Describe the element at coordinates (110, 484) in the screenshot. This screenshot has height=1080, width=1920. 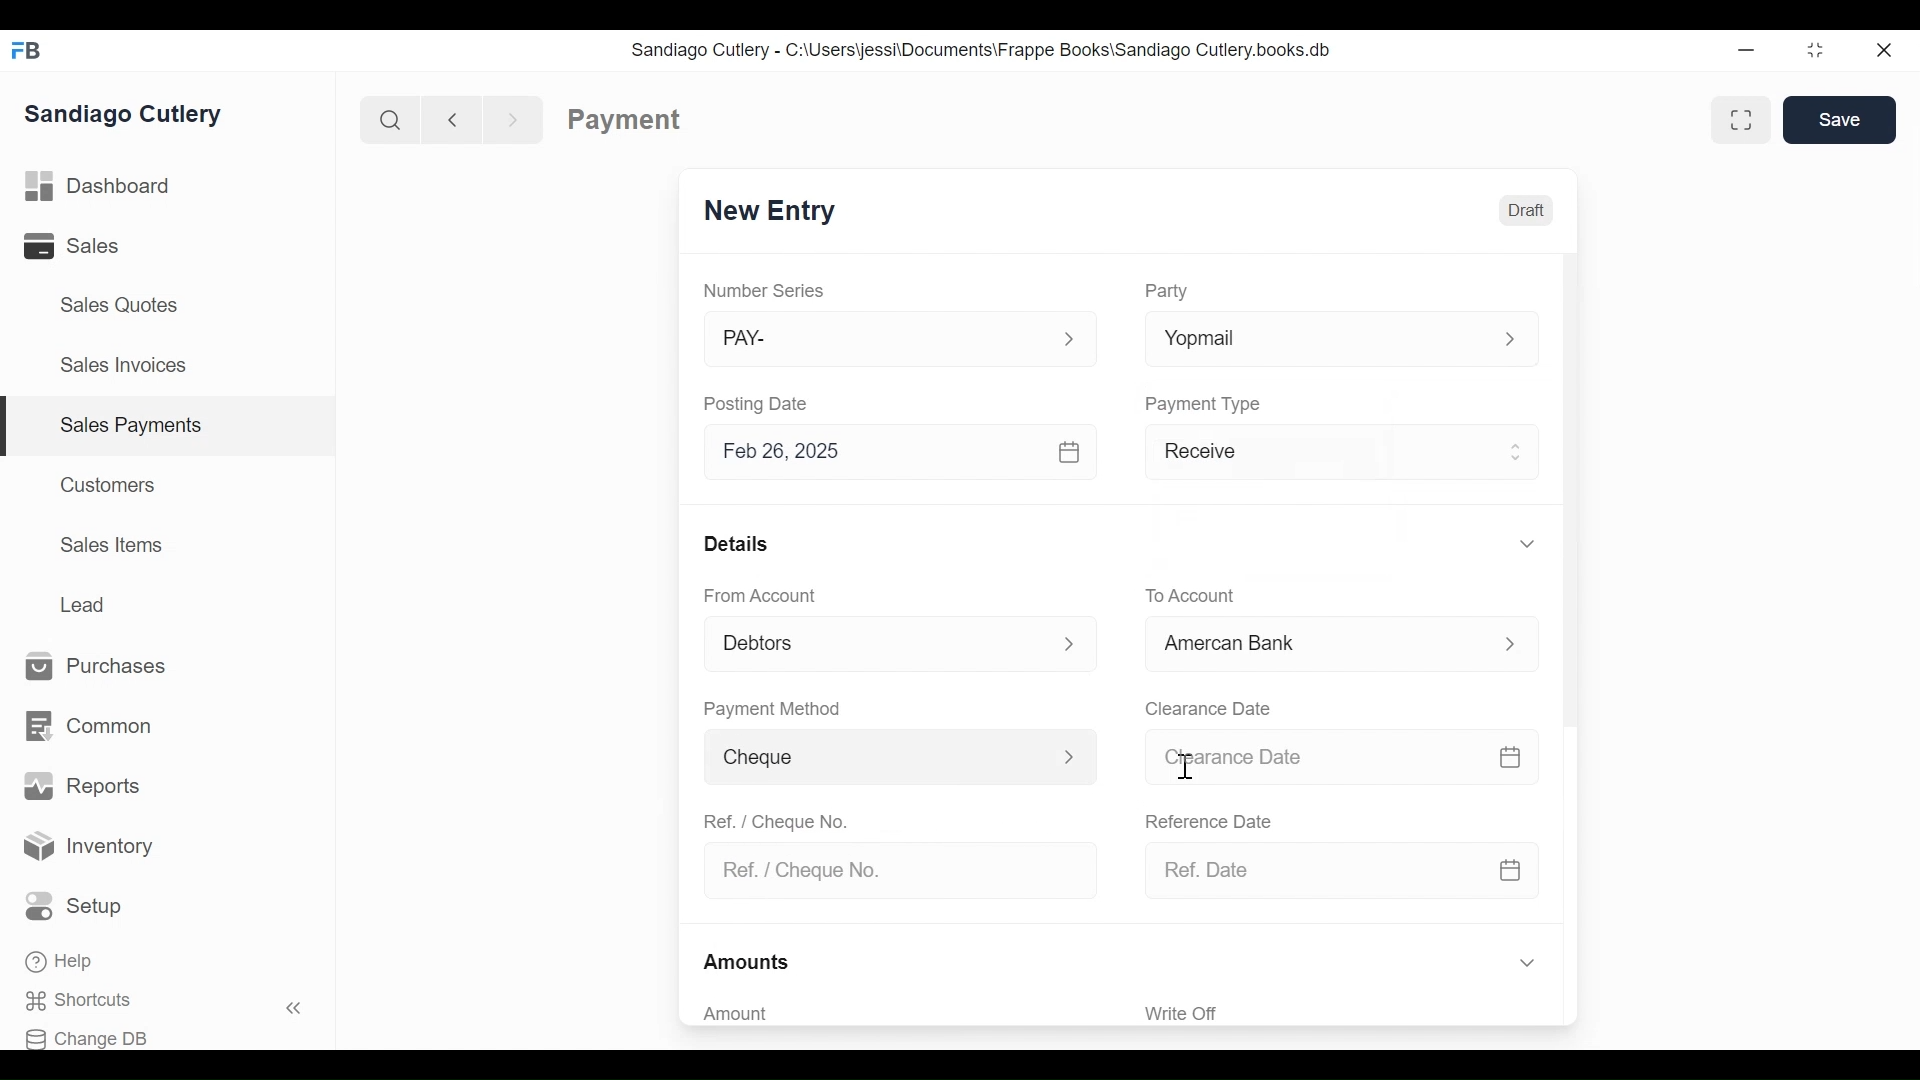
I see `Customers` at that location.